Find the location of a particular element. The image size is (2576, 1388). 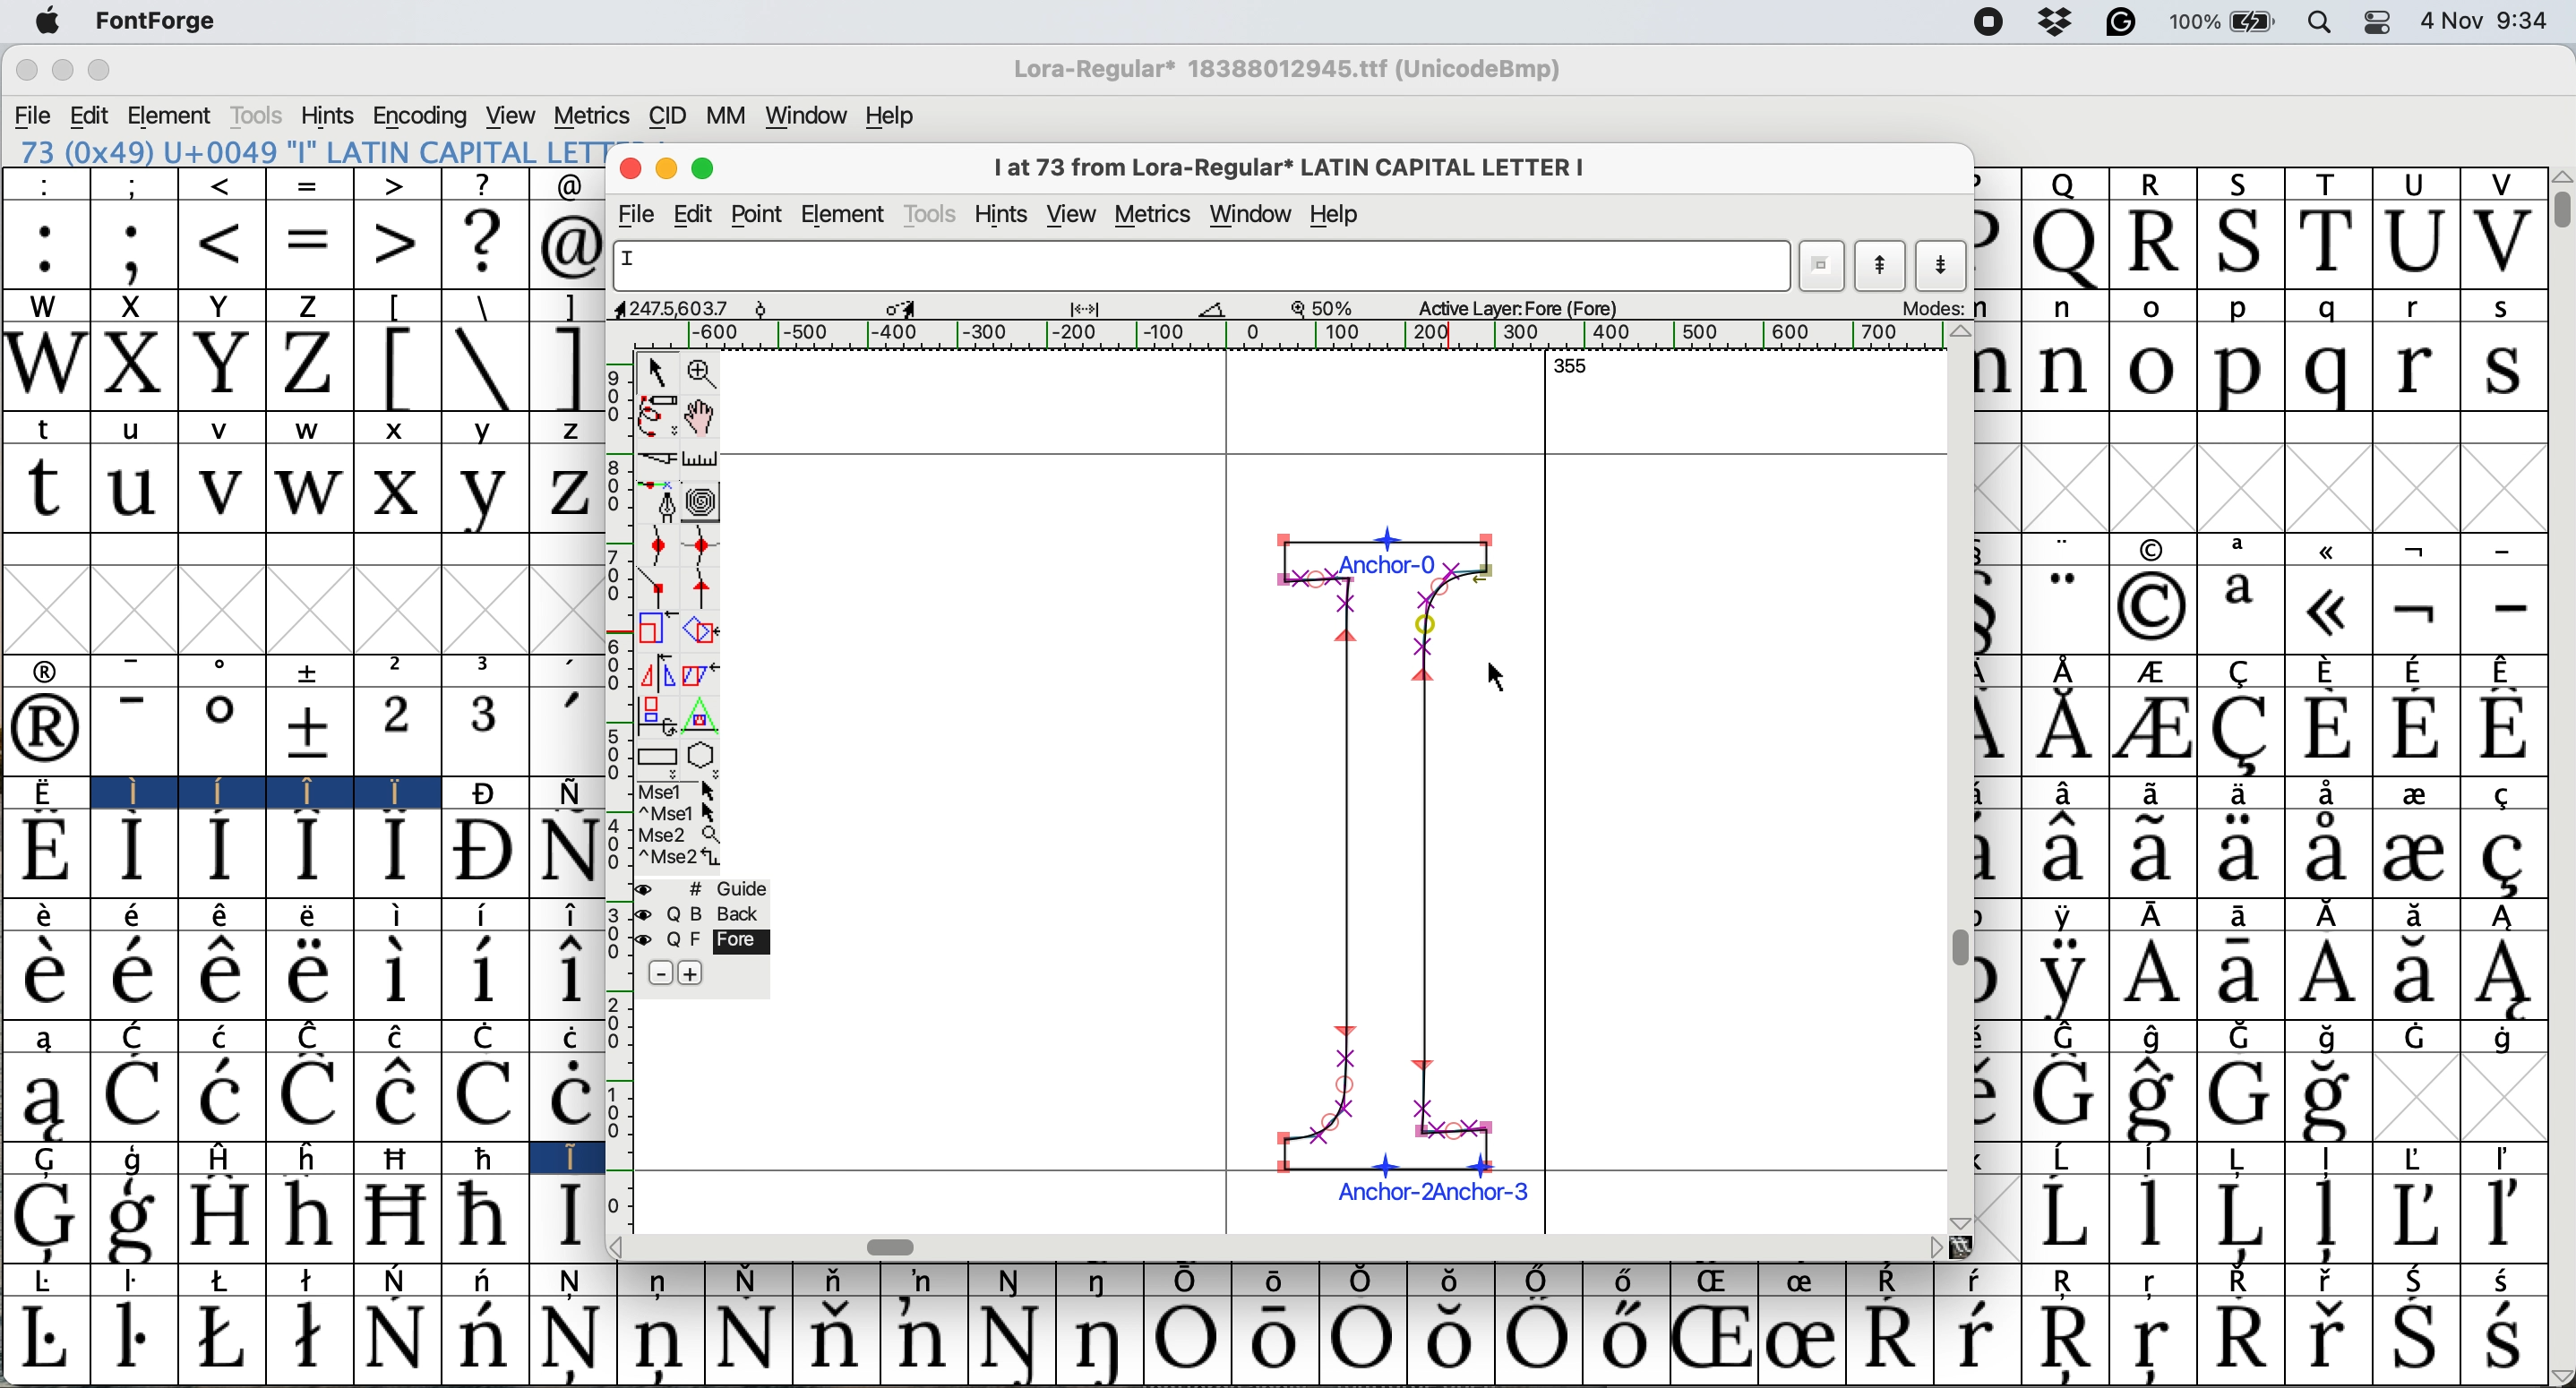

metrics is located at coordinates (1154, 211).